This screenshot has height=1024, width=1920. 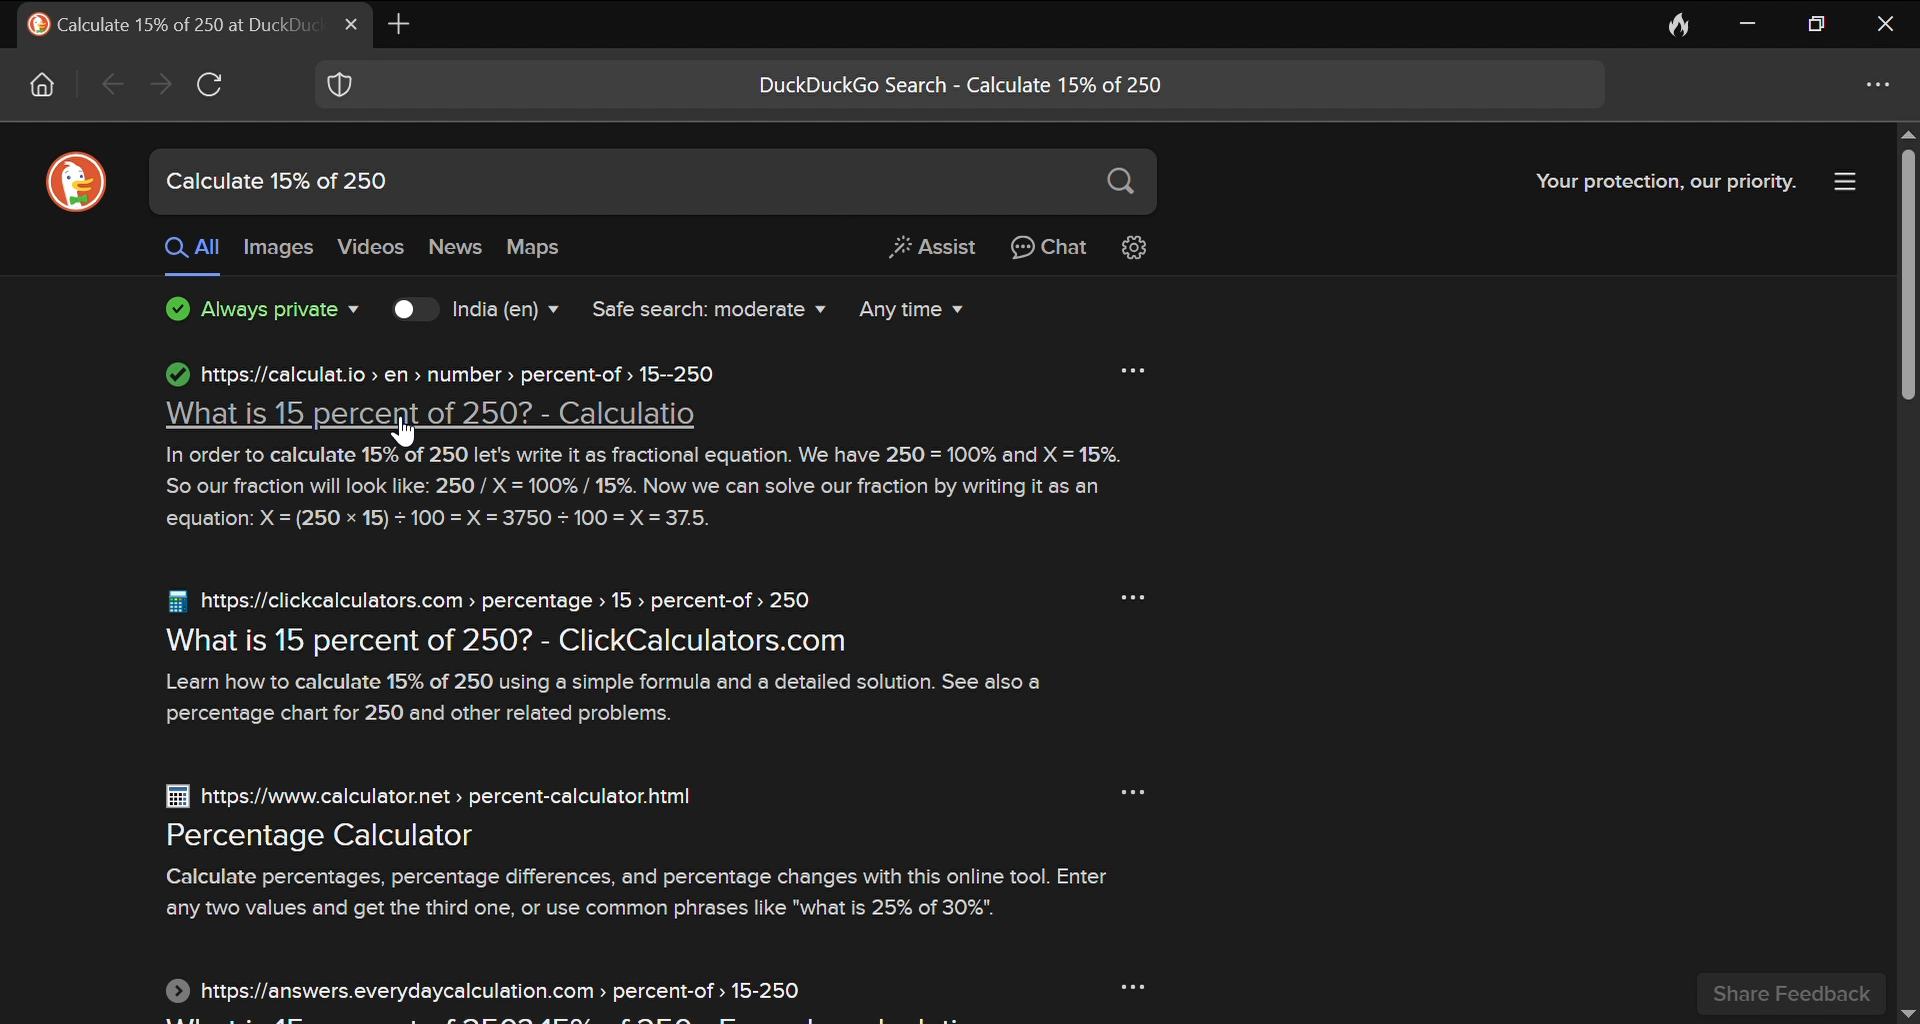 What do you see at coordinates (1054, 249) in the screenshot?
I see `Chat` at bounding box center [1054, 249].